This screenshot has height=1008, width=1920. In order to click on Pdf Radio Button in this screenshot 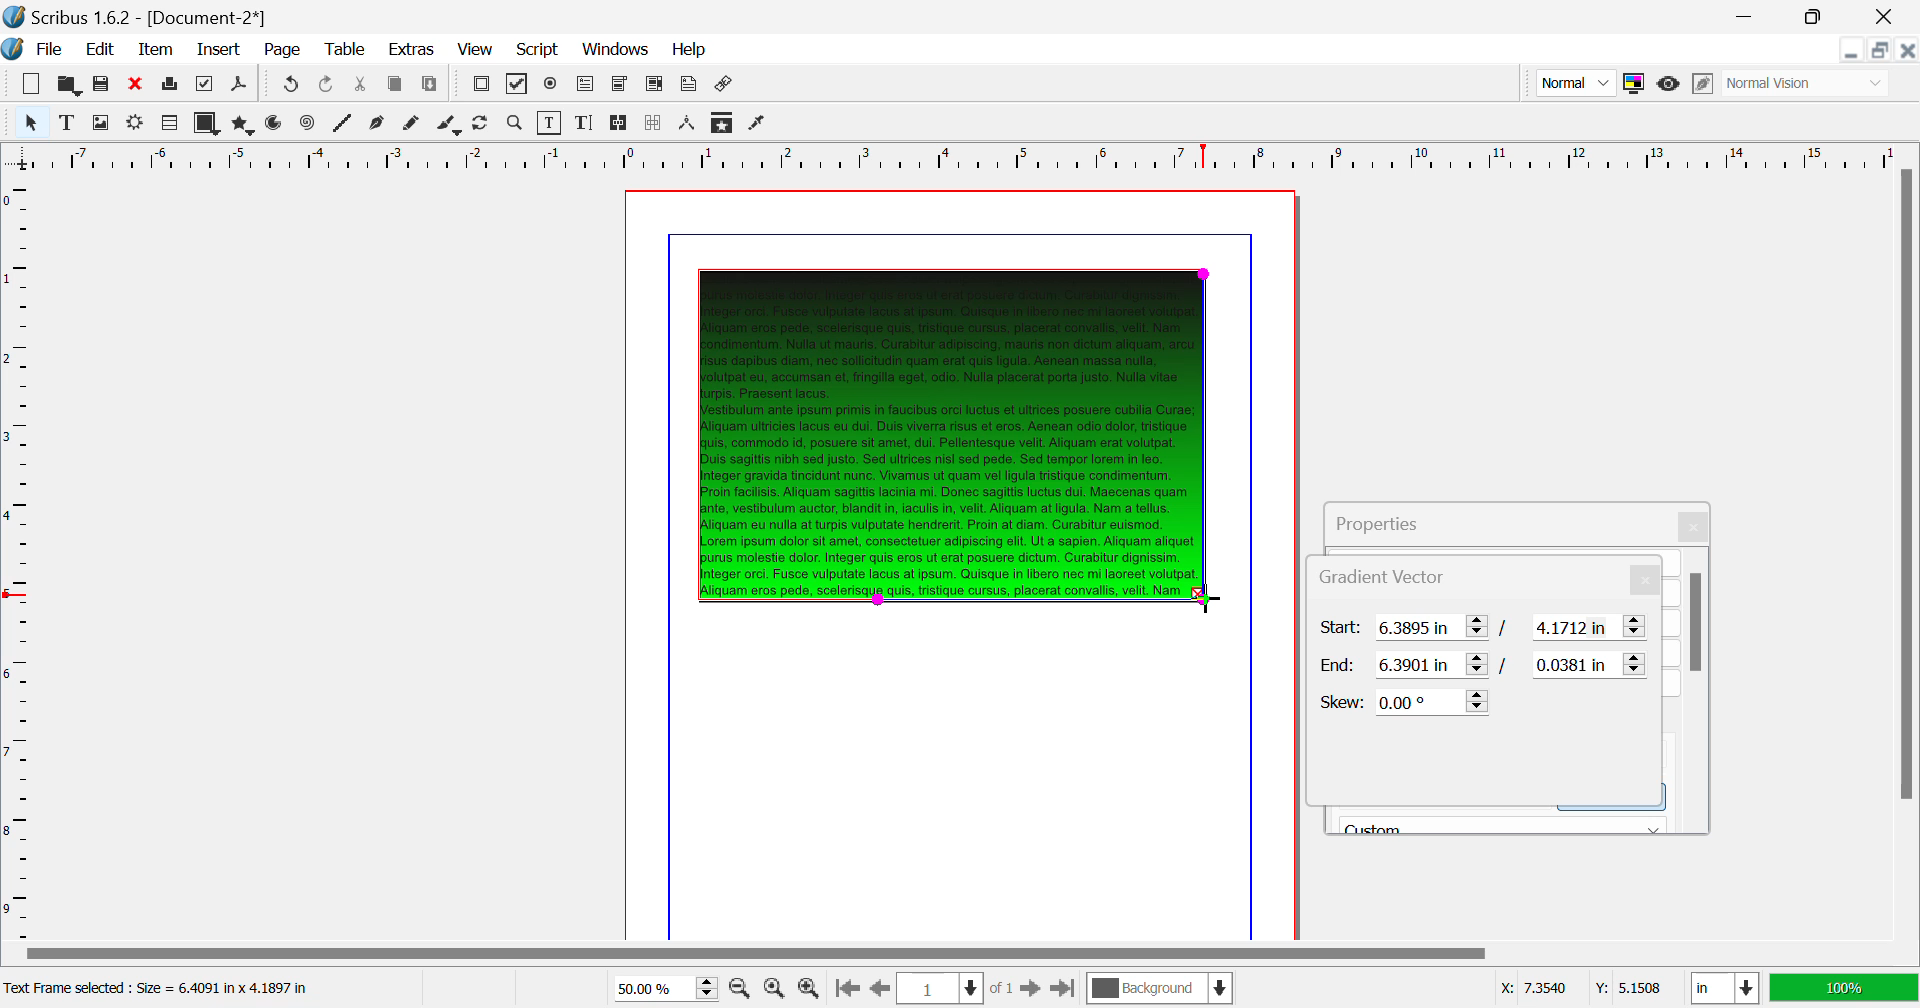, I will do `click(551, 86)`.